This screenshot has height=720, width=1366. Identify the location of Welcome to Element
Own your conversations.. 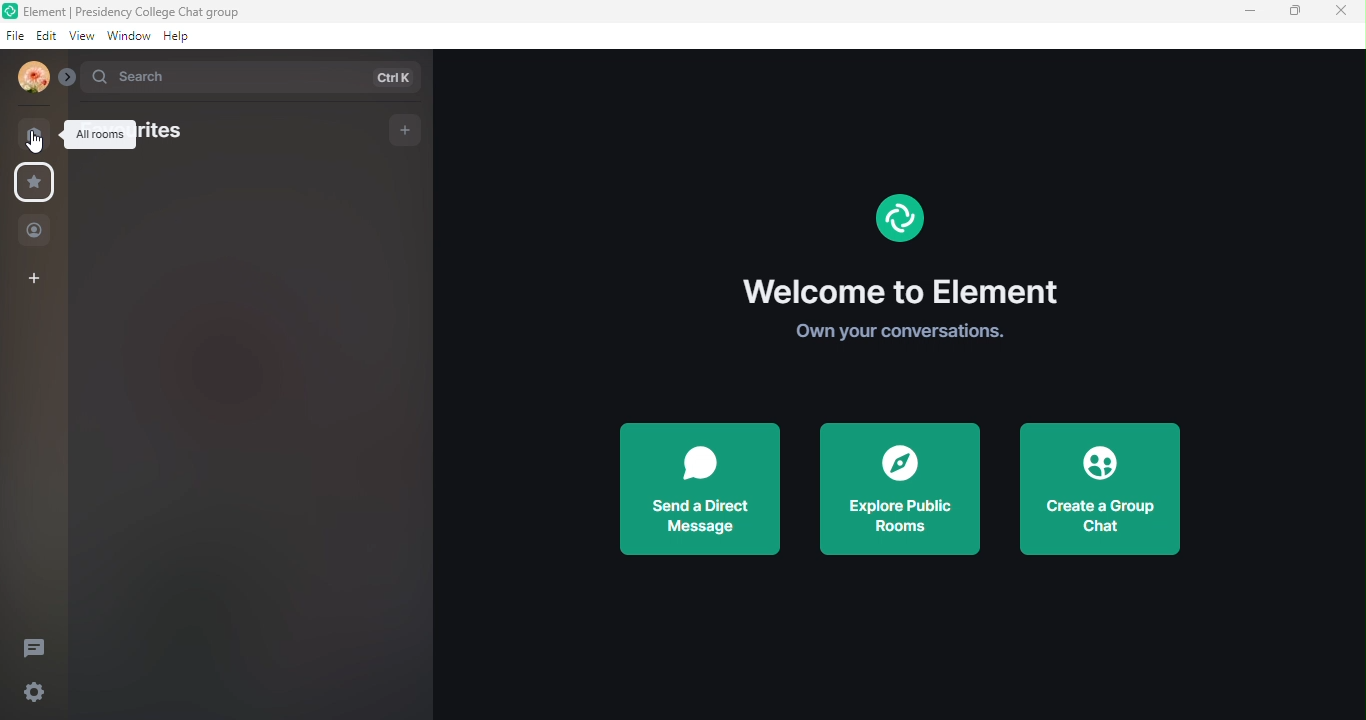
(899, 272).